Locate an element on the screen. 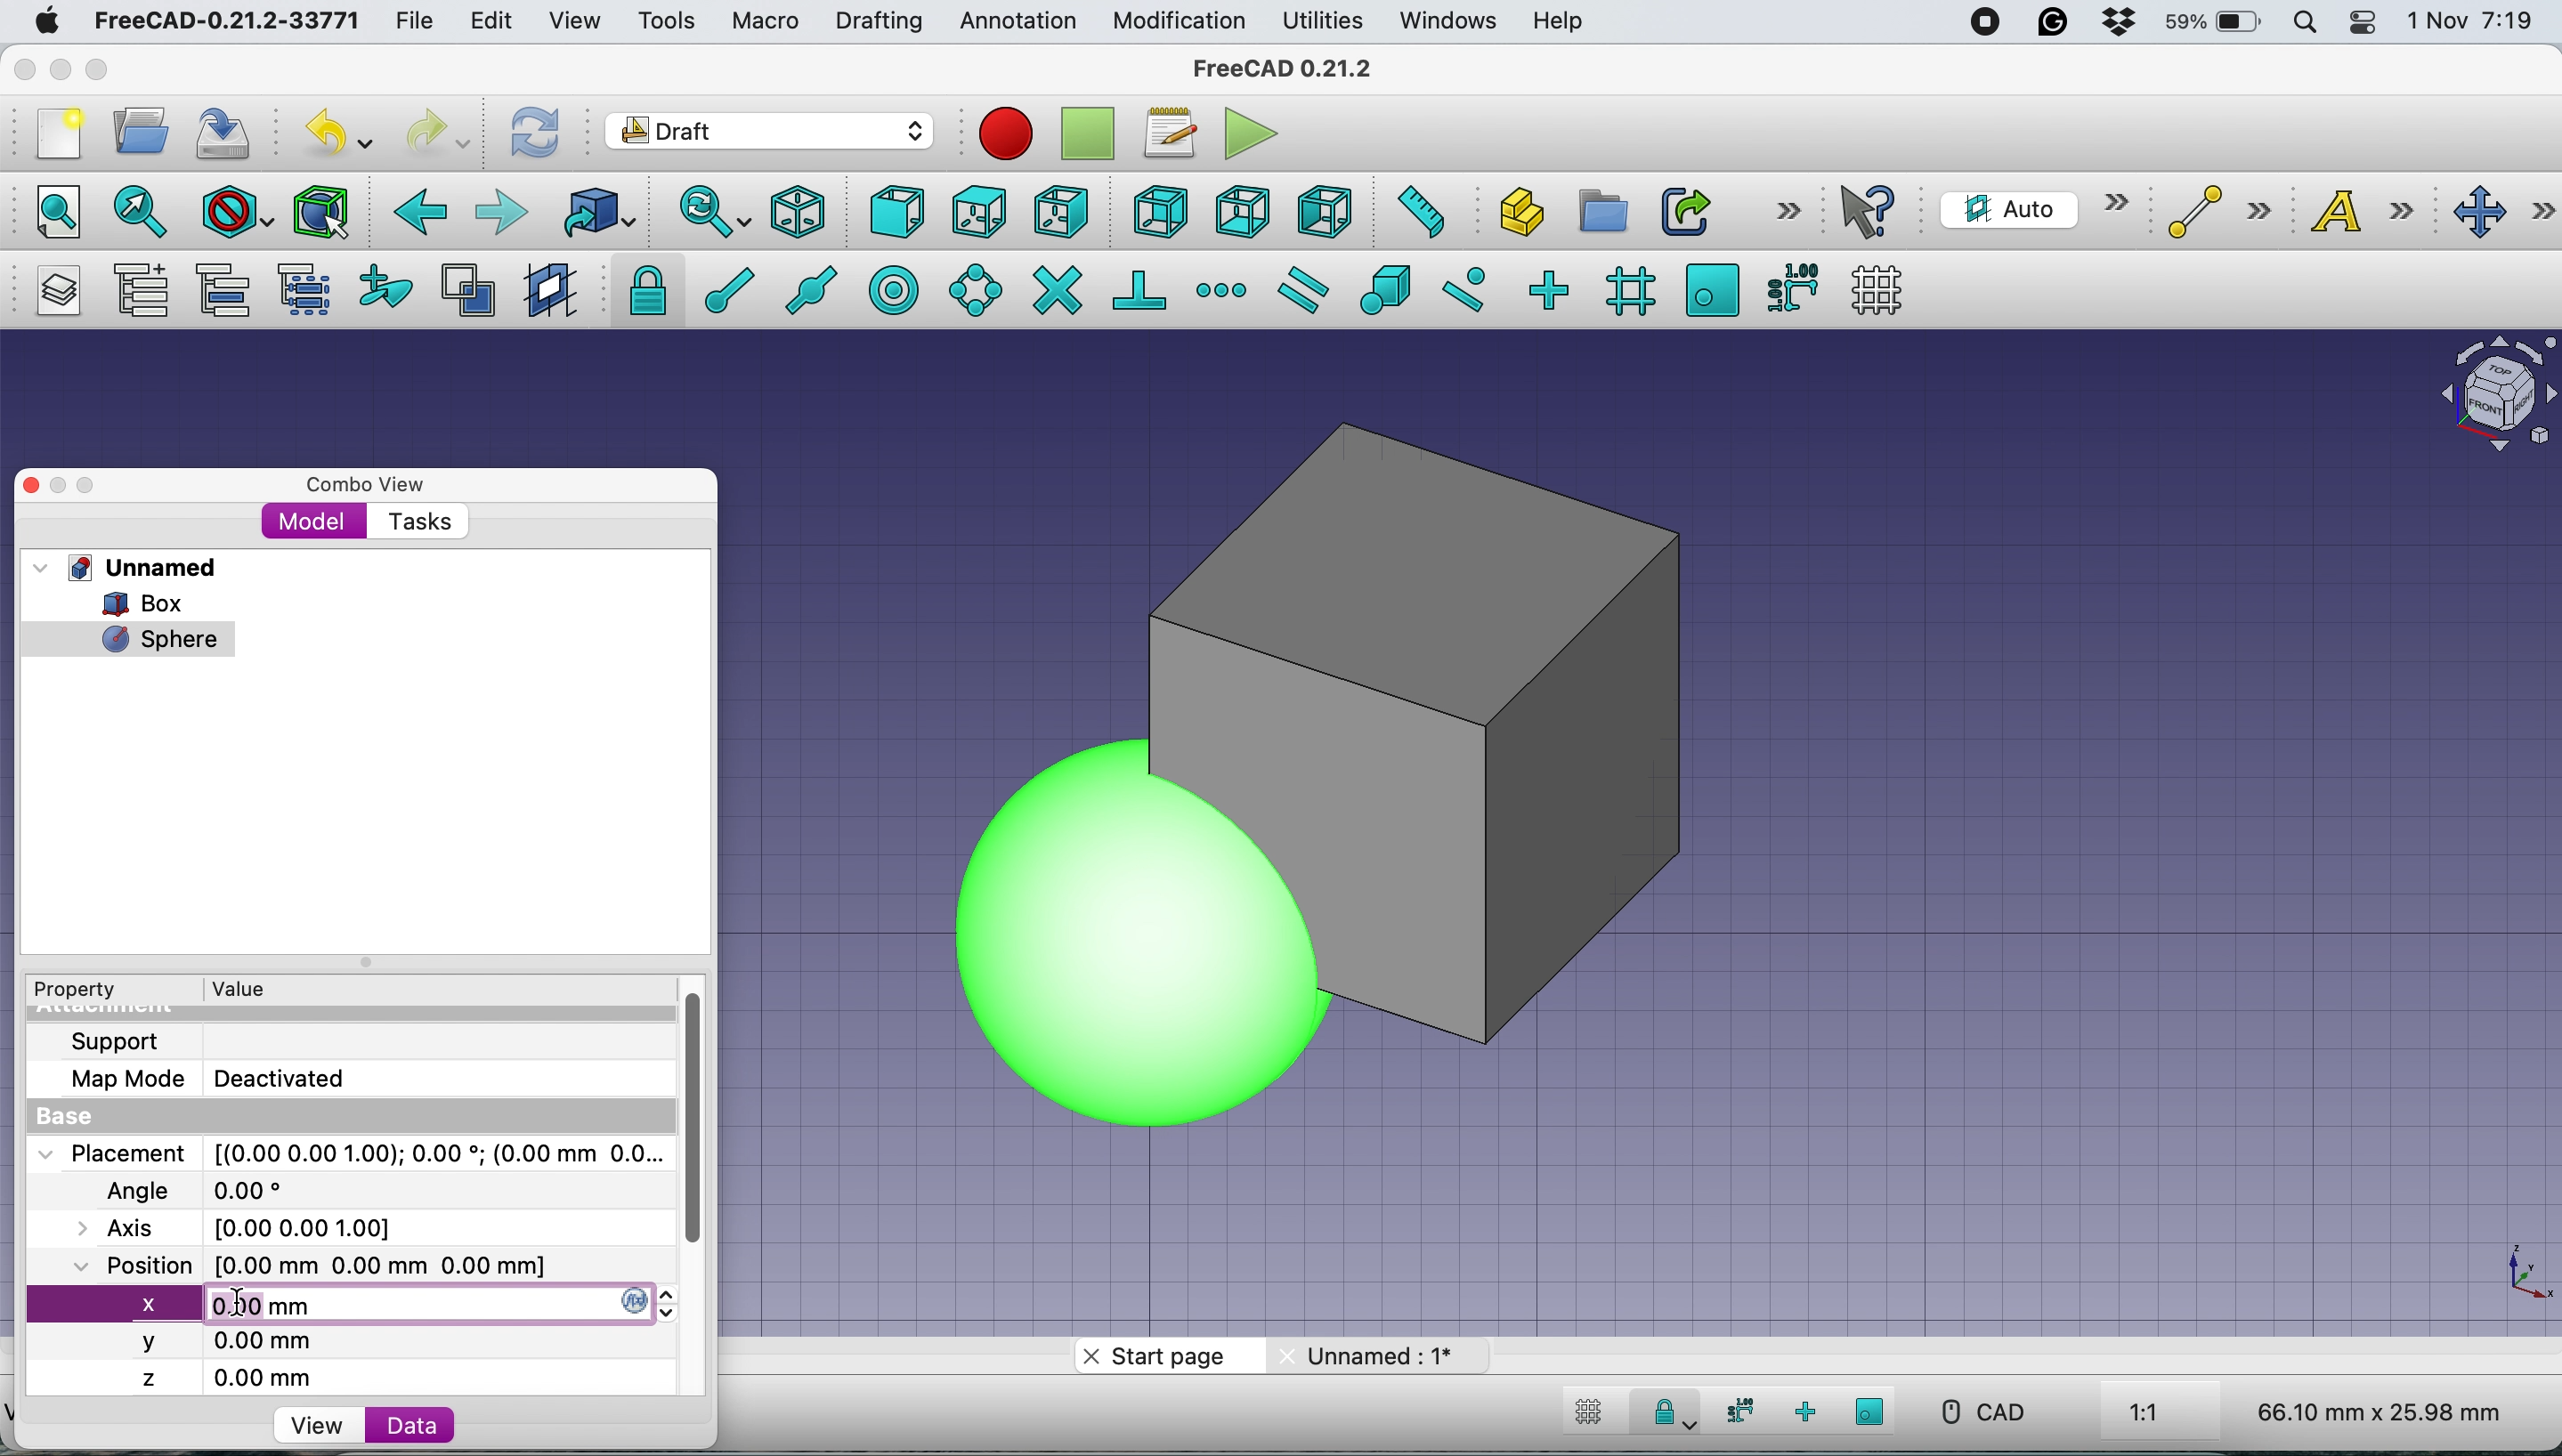 This screenshot has width=2562, height=1456. system logo is located at coordinates (49, 21).